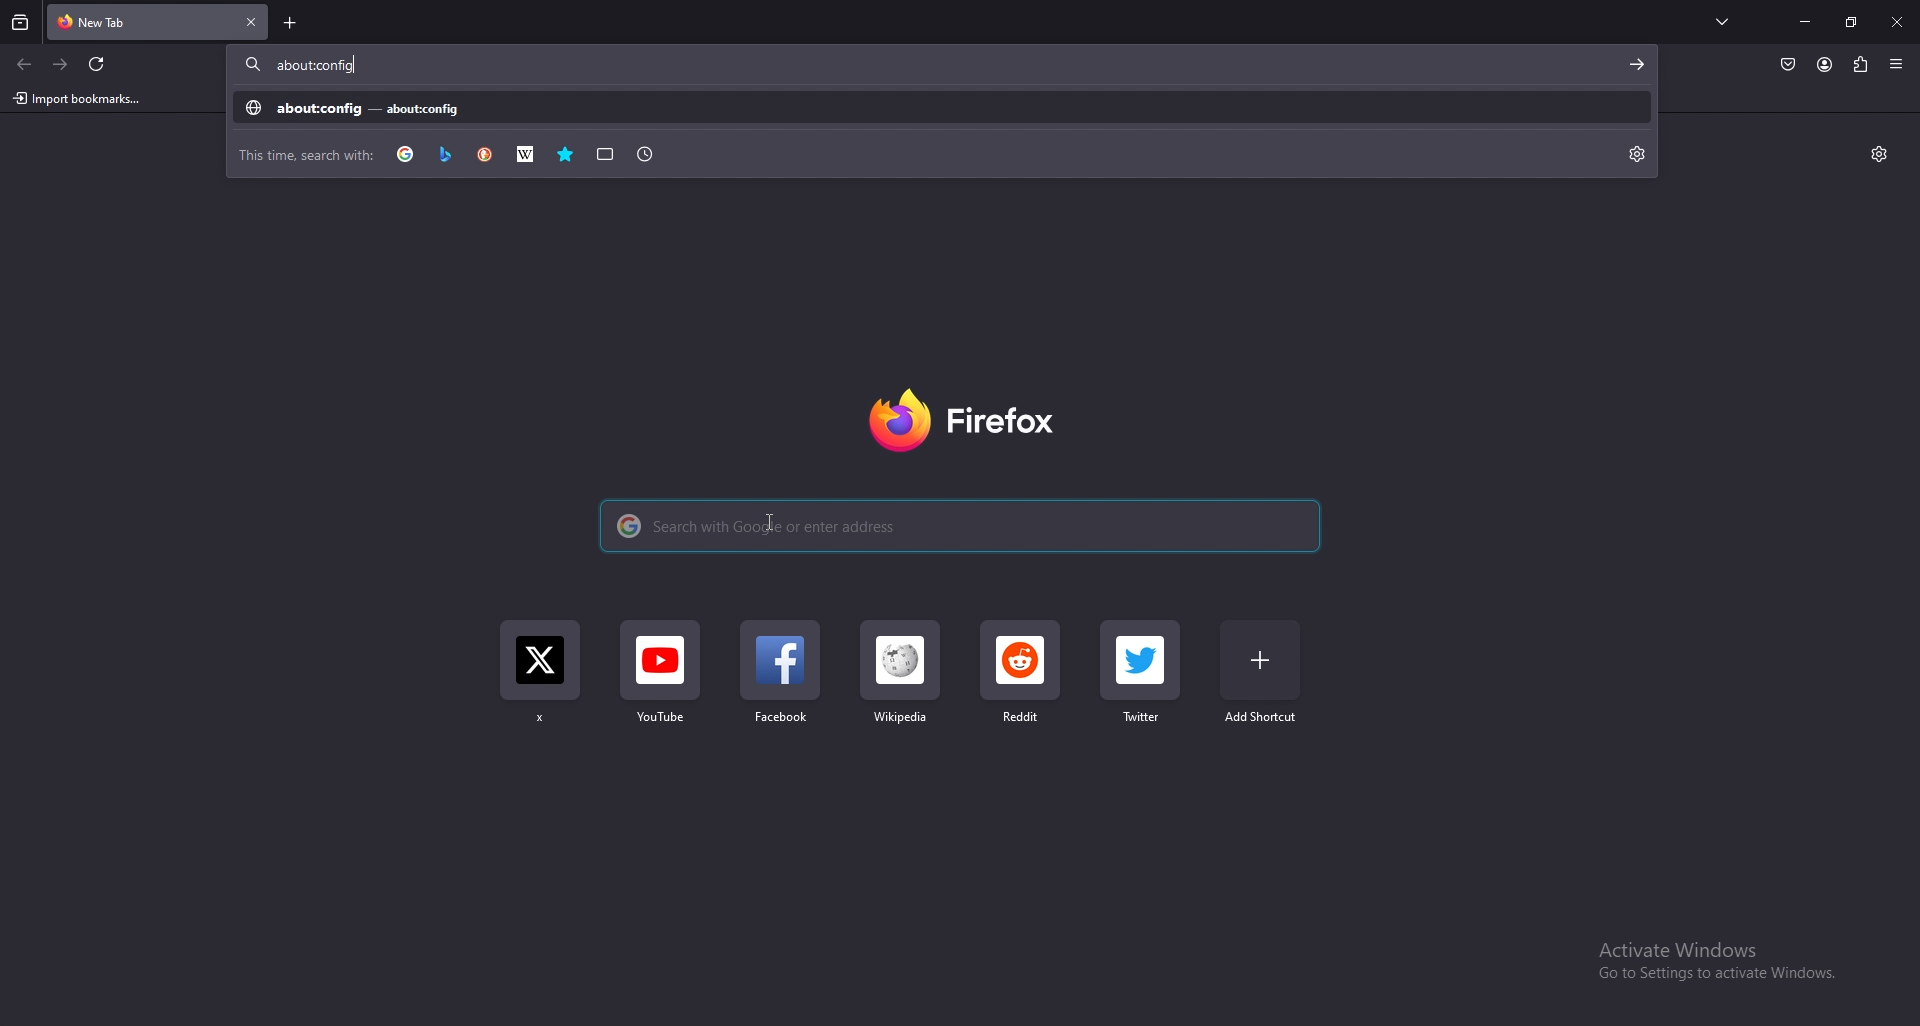  Describe the element at coordinates (1788, 65) in the screenshot. I see `save to pocket` at that location.